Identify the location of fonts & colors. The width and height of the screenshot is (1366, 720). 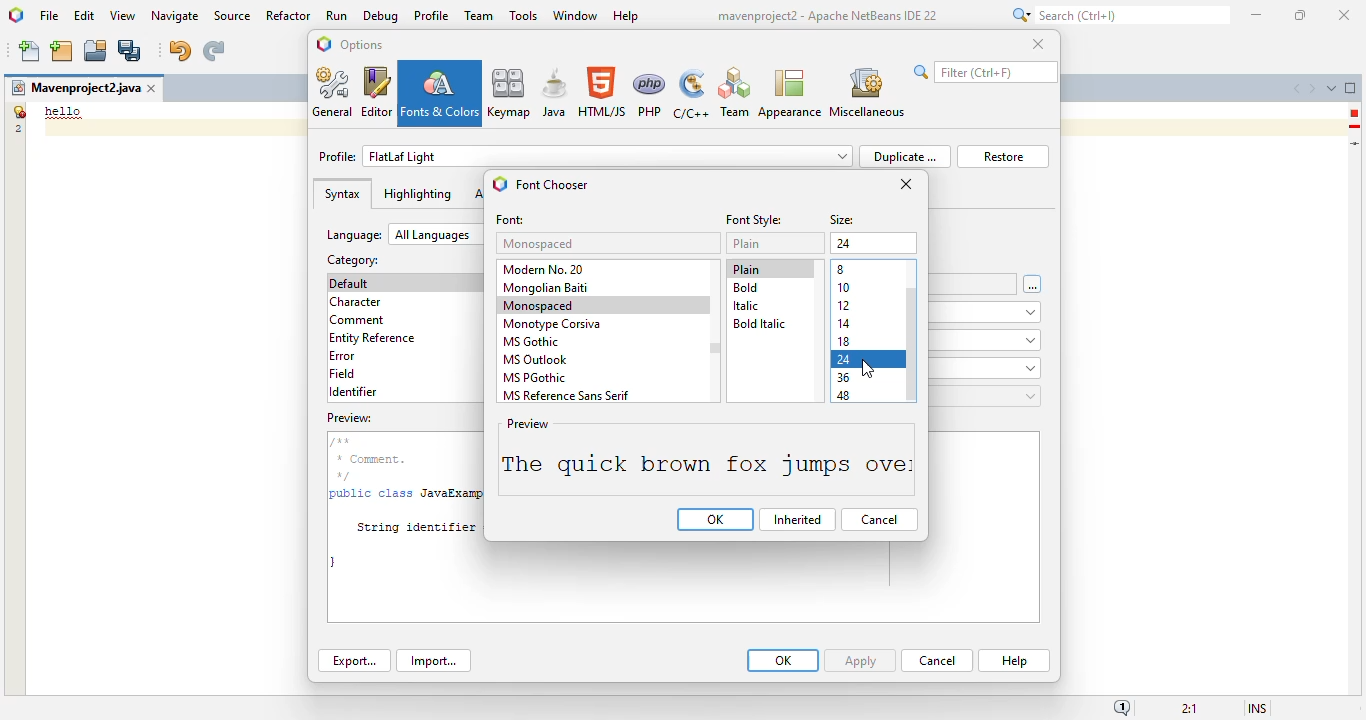
(440, 93).